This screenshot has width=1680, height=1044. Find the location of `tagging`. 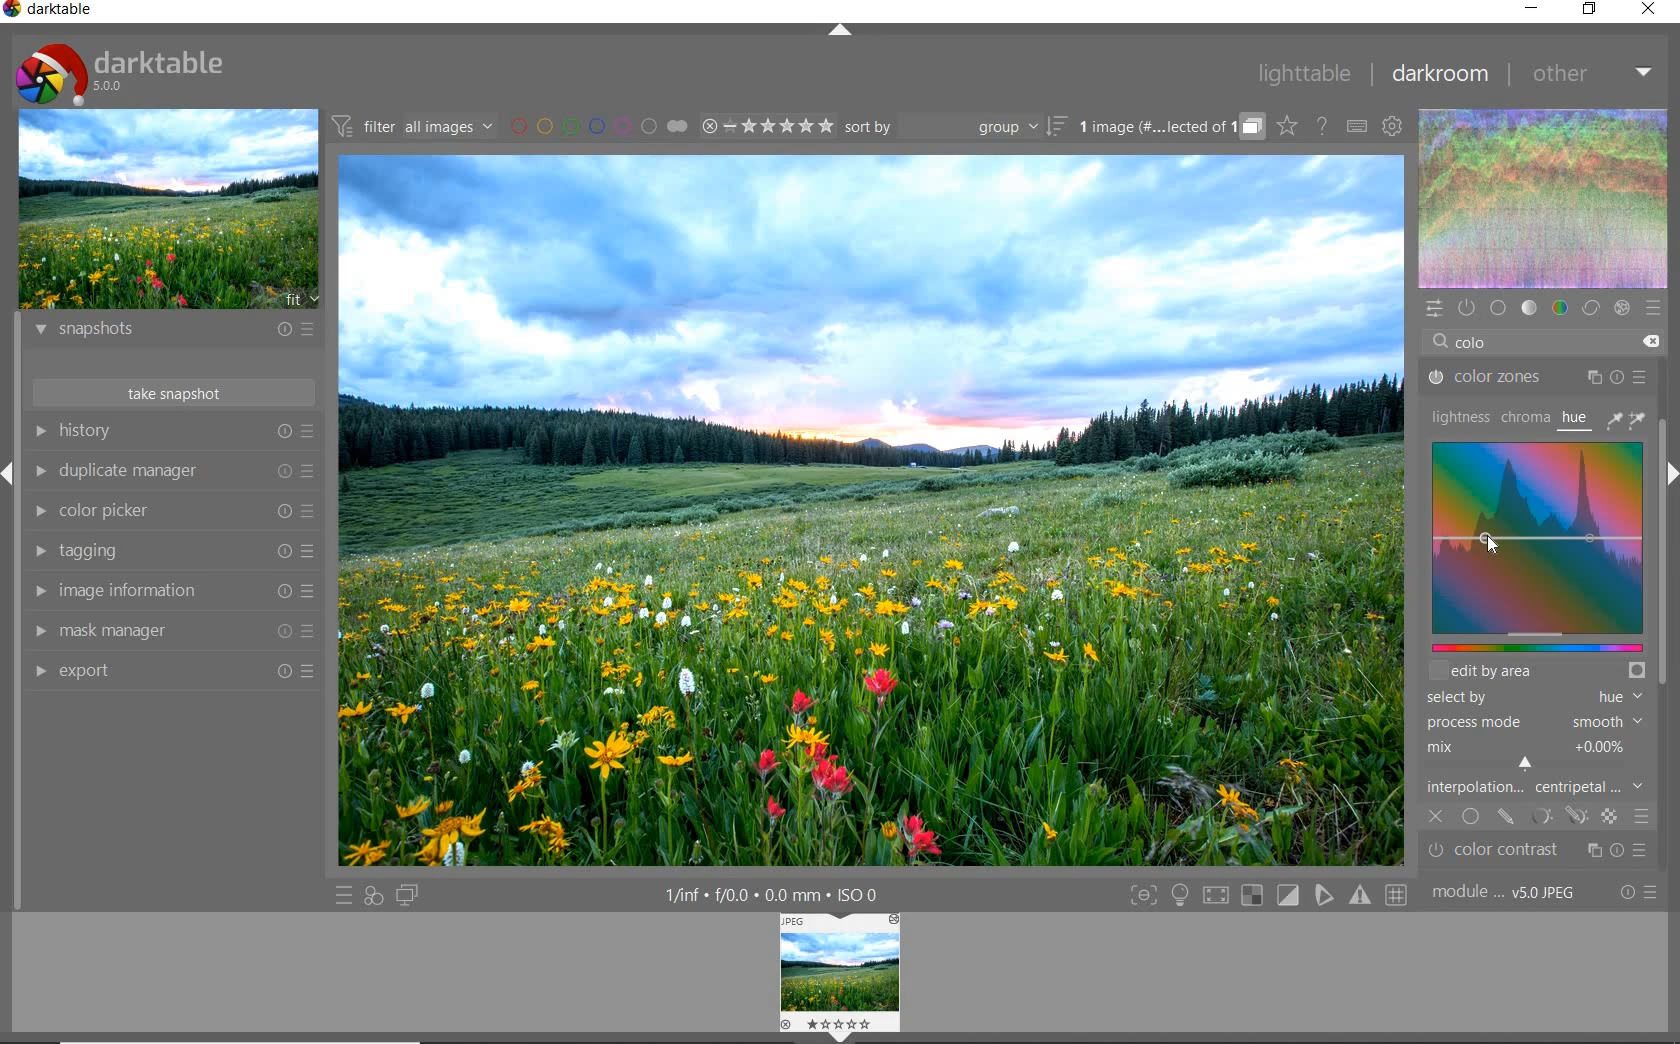

tagging is located at coordinates (171, 552).